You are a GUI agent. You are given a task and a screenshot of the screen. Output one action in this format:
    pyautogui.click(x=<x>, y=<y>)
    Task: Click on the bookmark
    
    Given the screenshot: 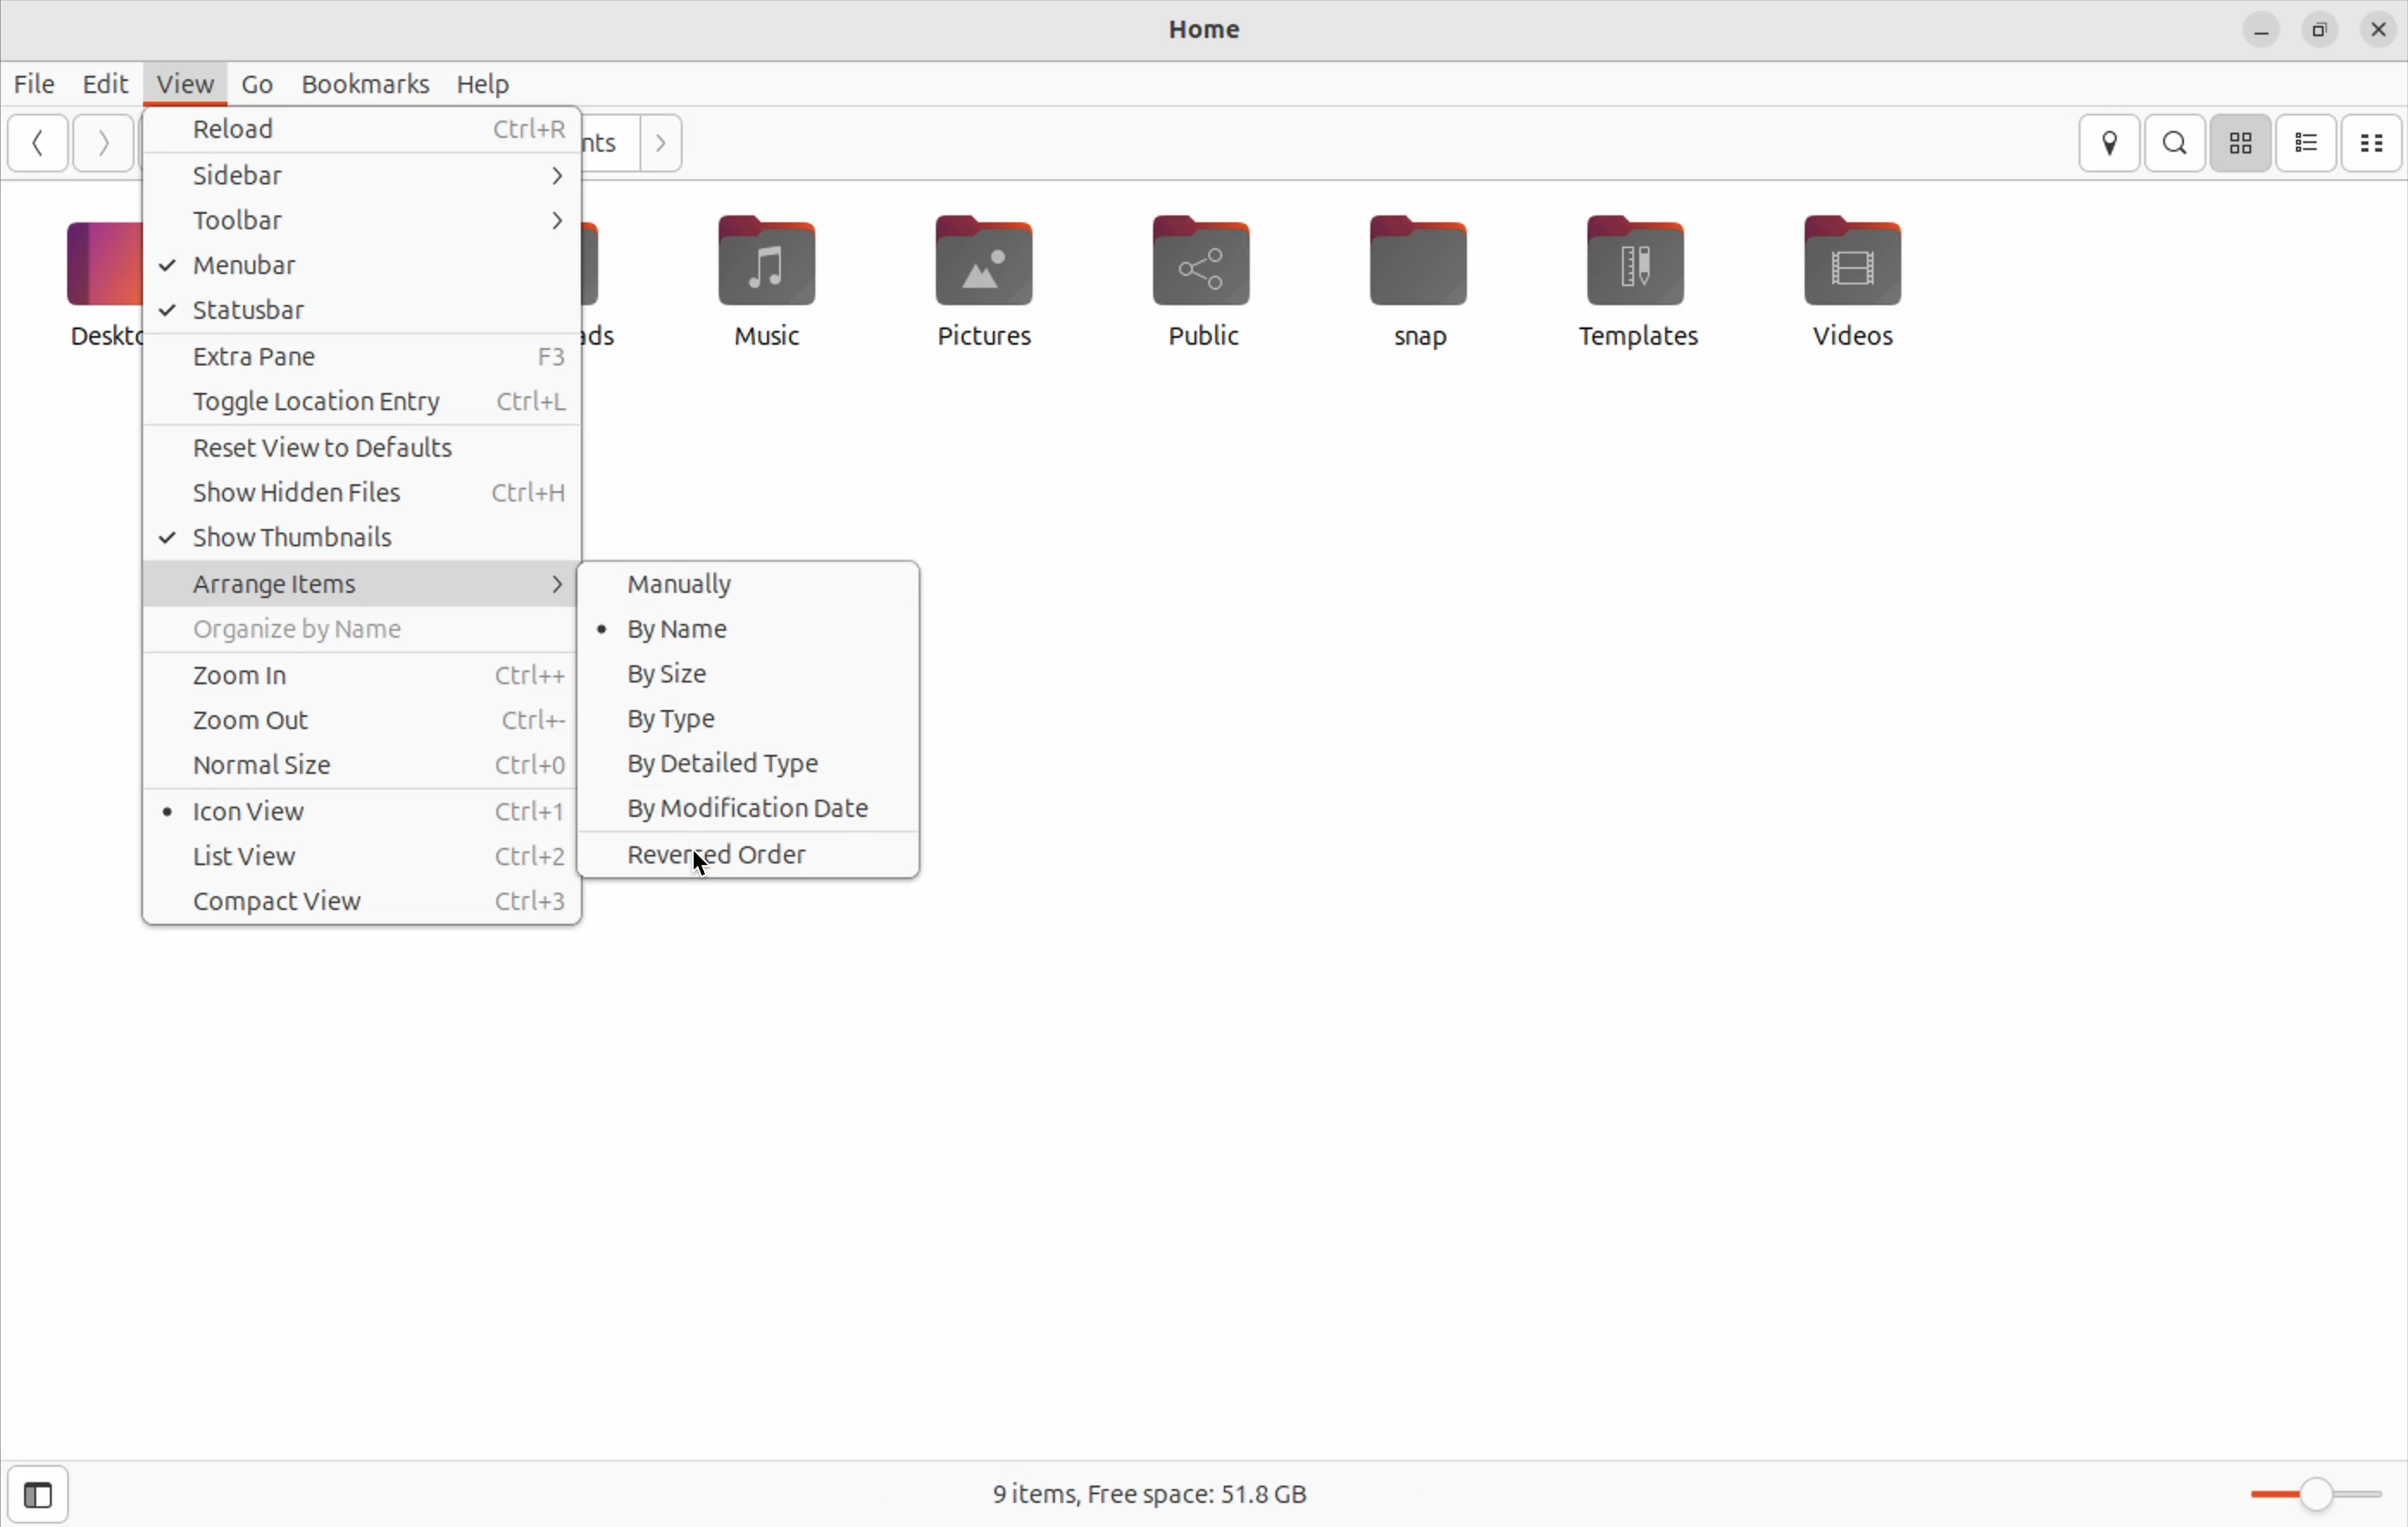 What is the action you would take?
    pyautogui.click(x=362, y=82)
    